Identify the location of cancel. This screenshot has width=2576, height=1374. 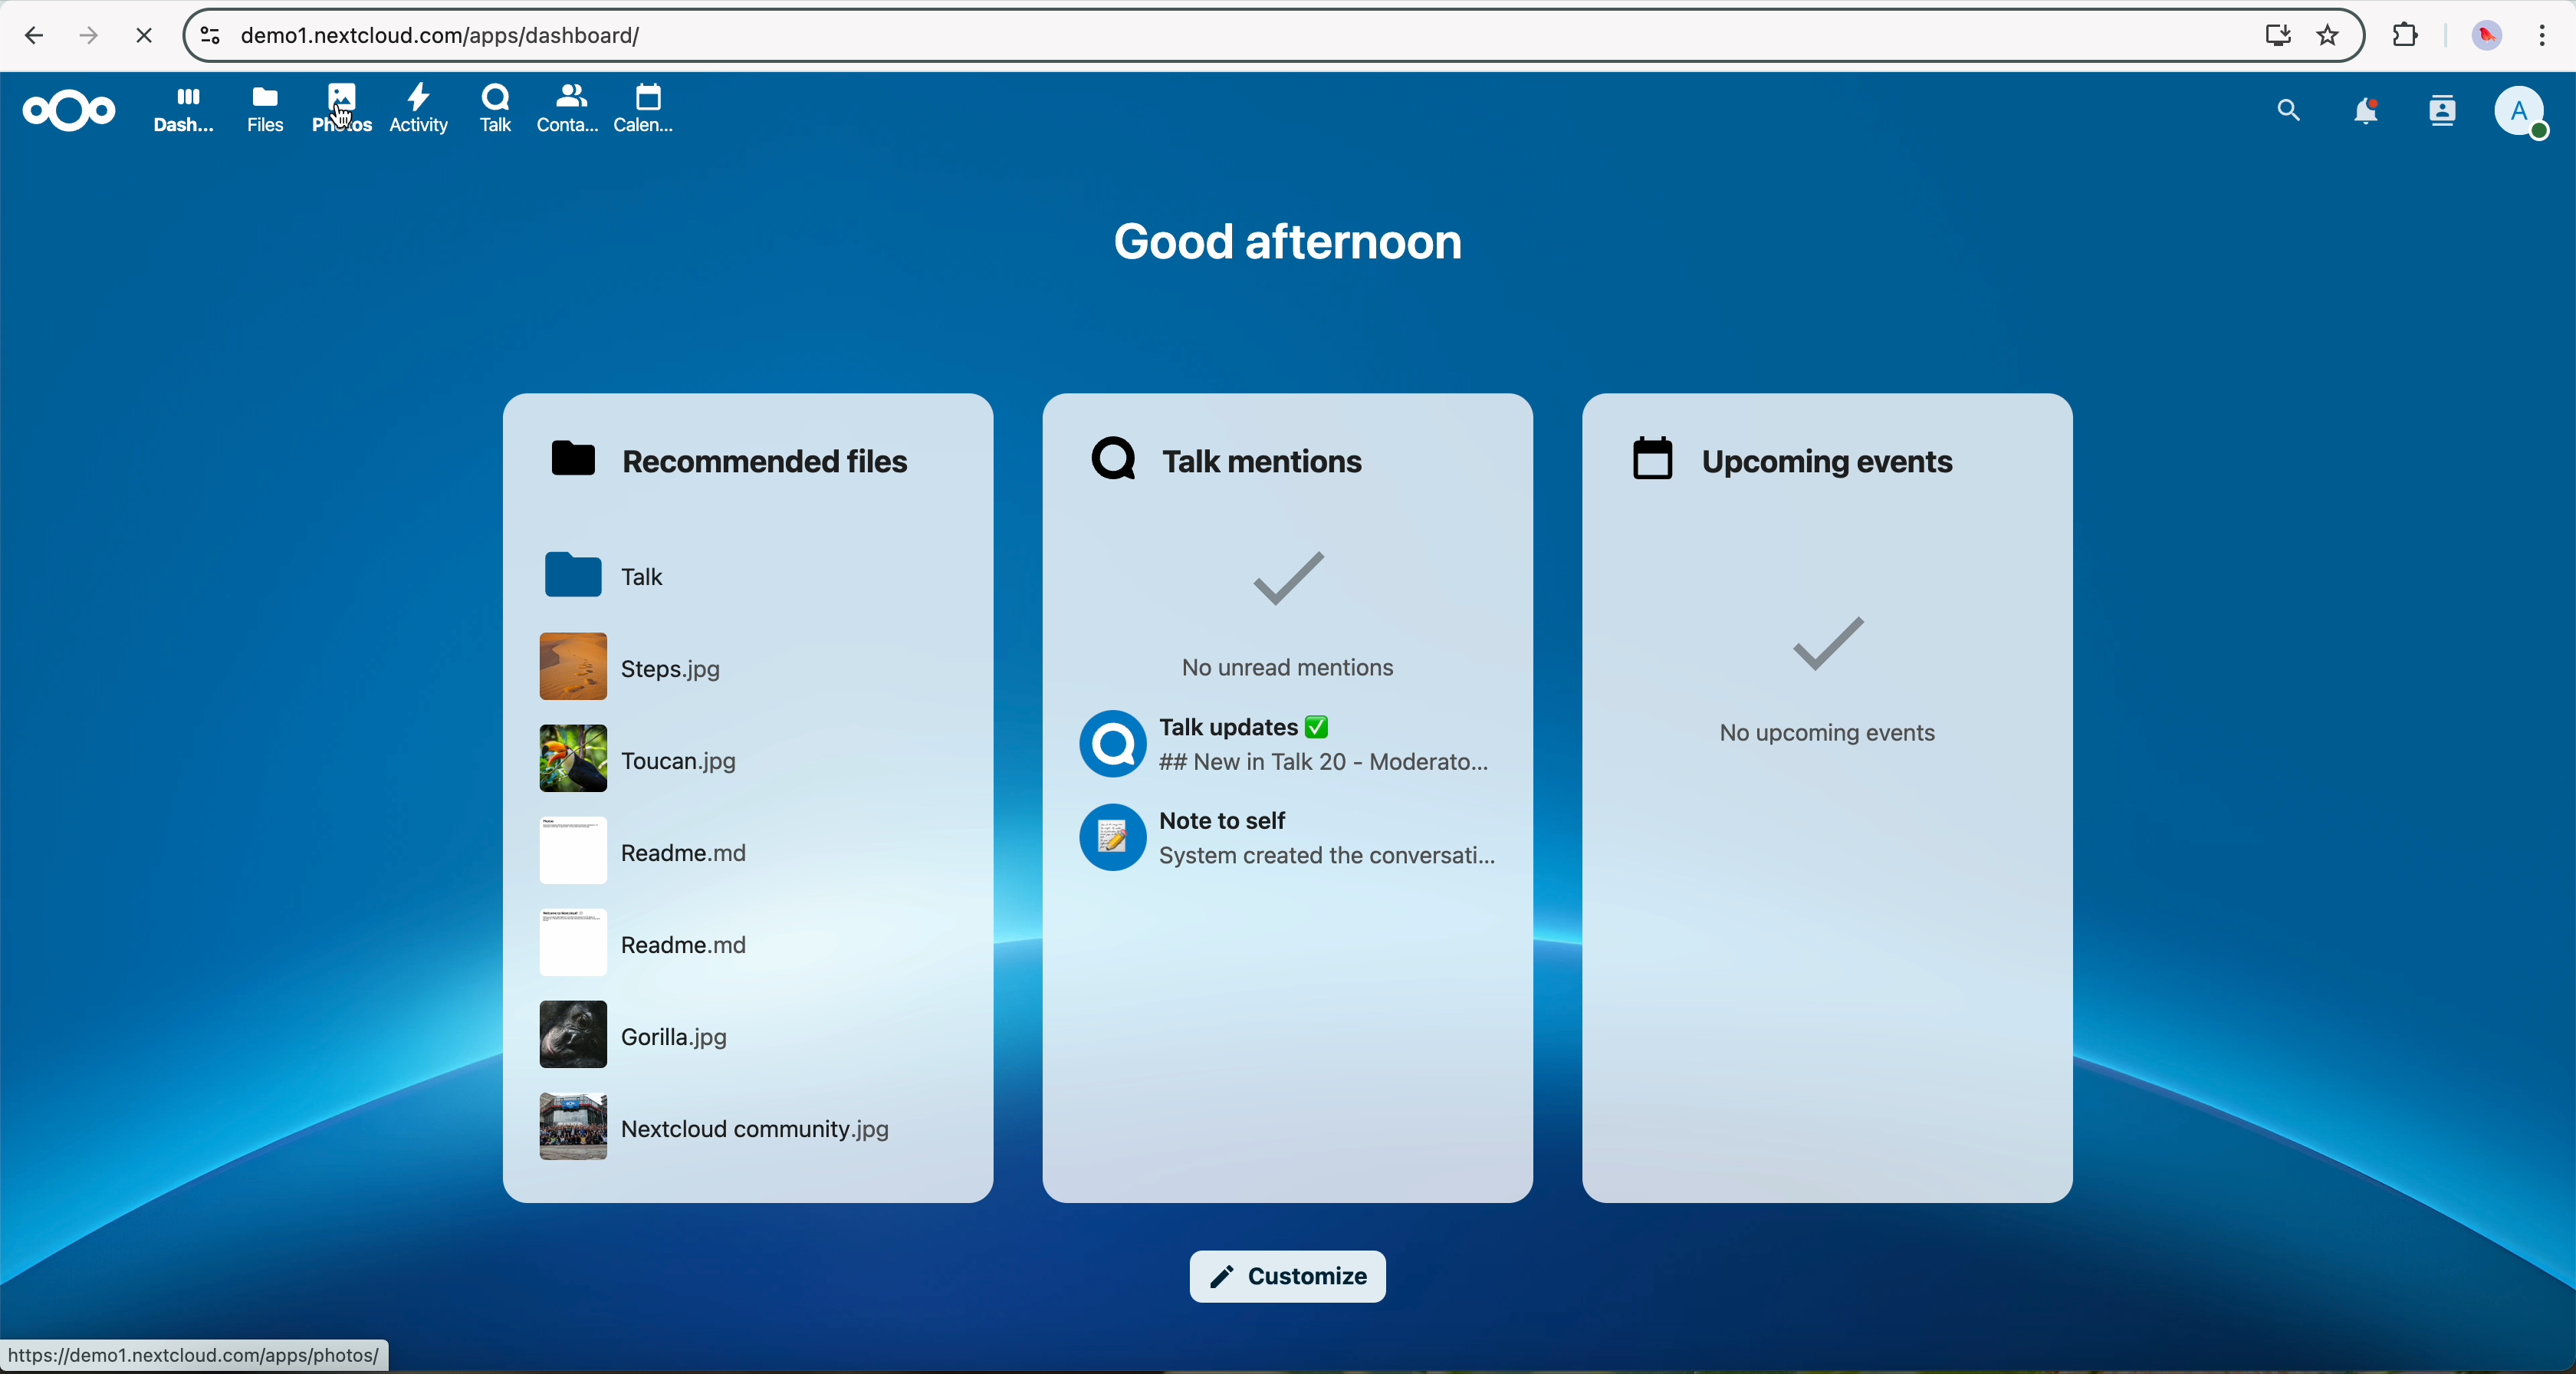
(144, 37).